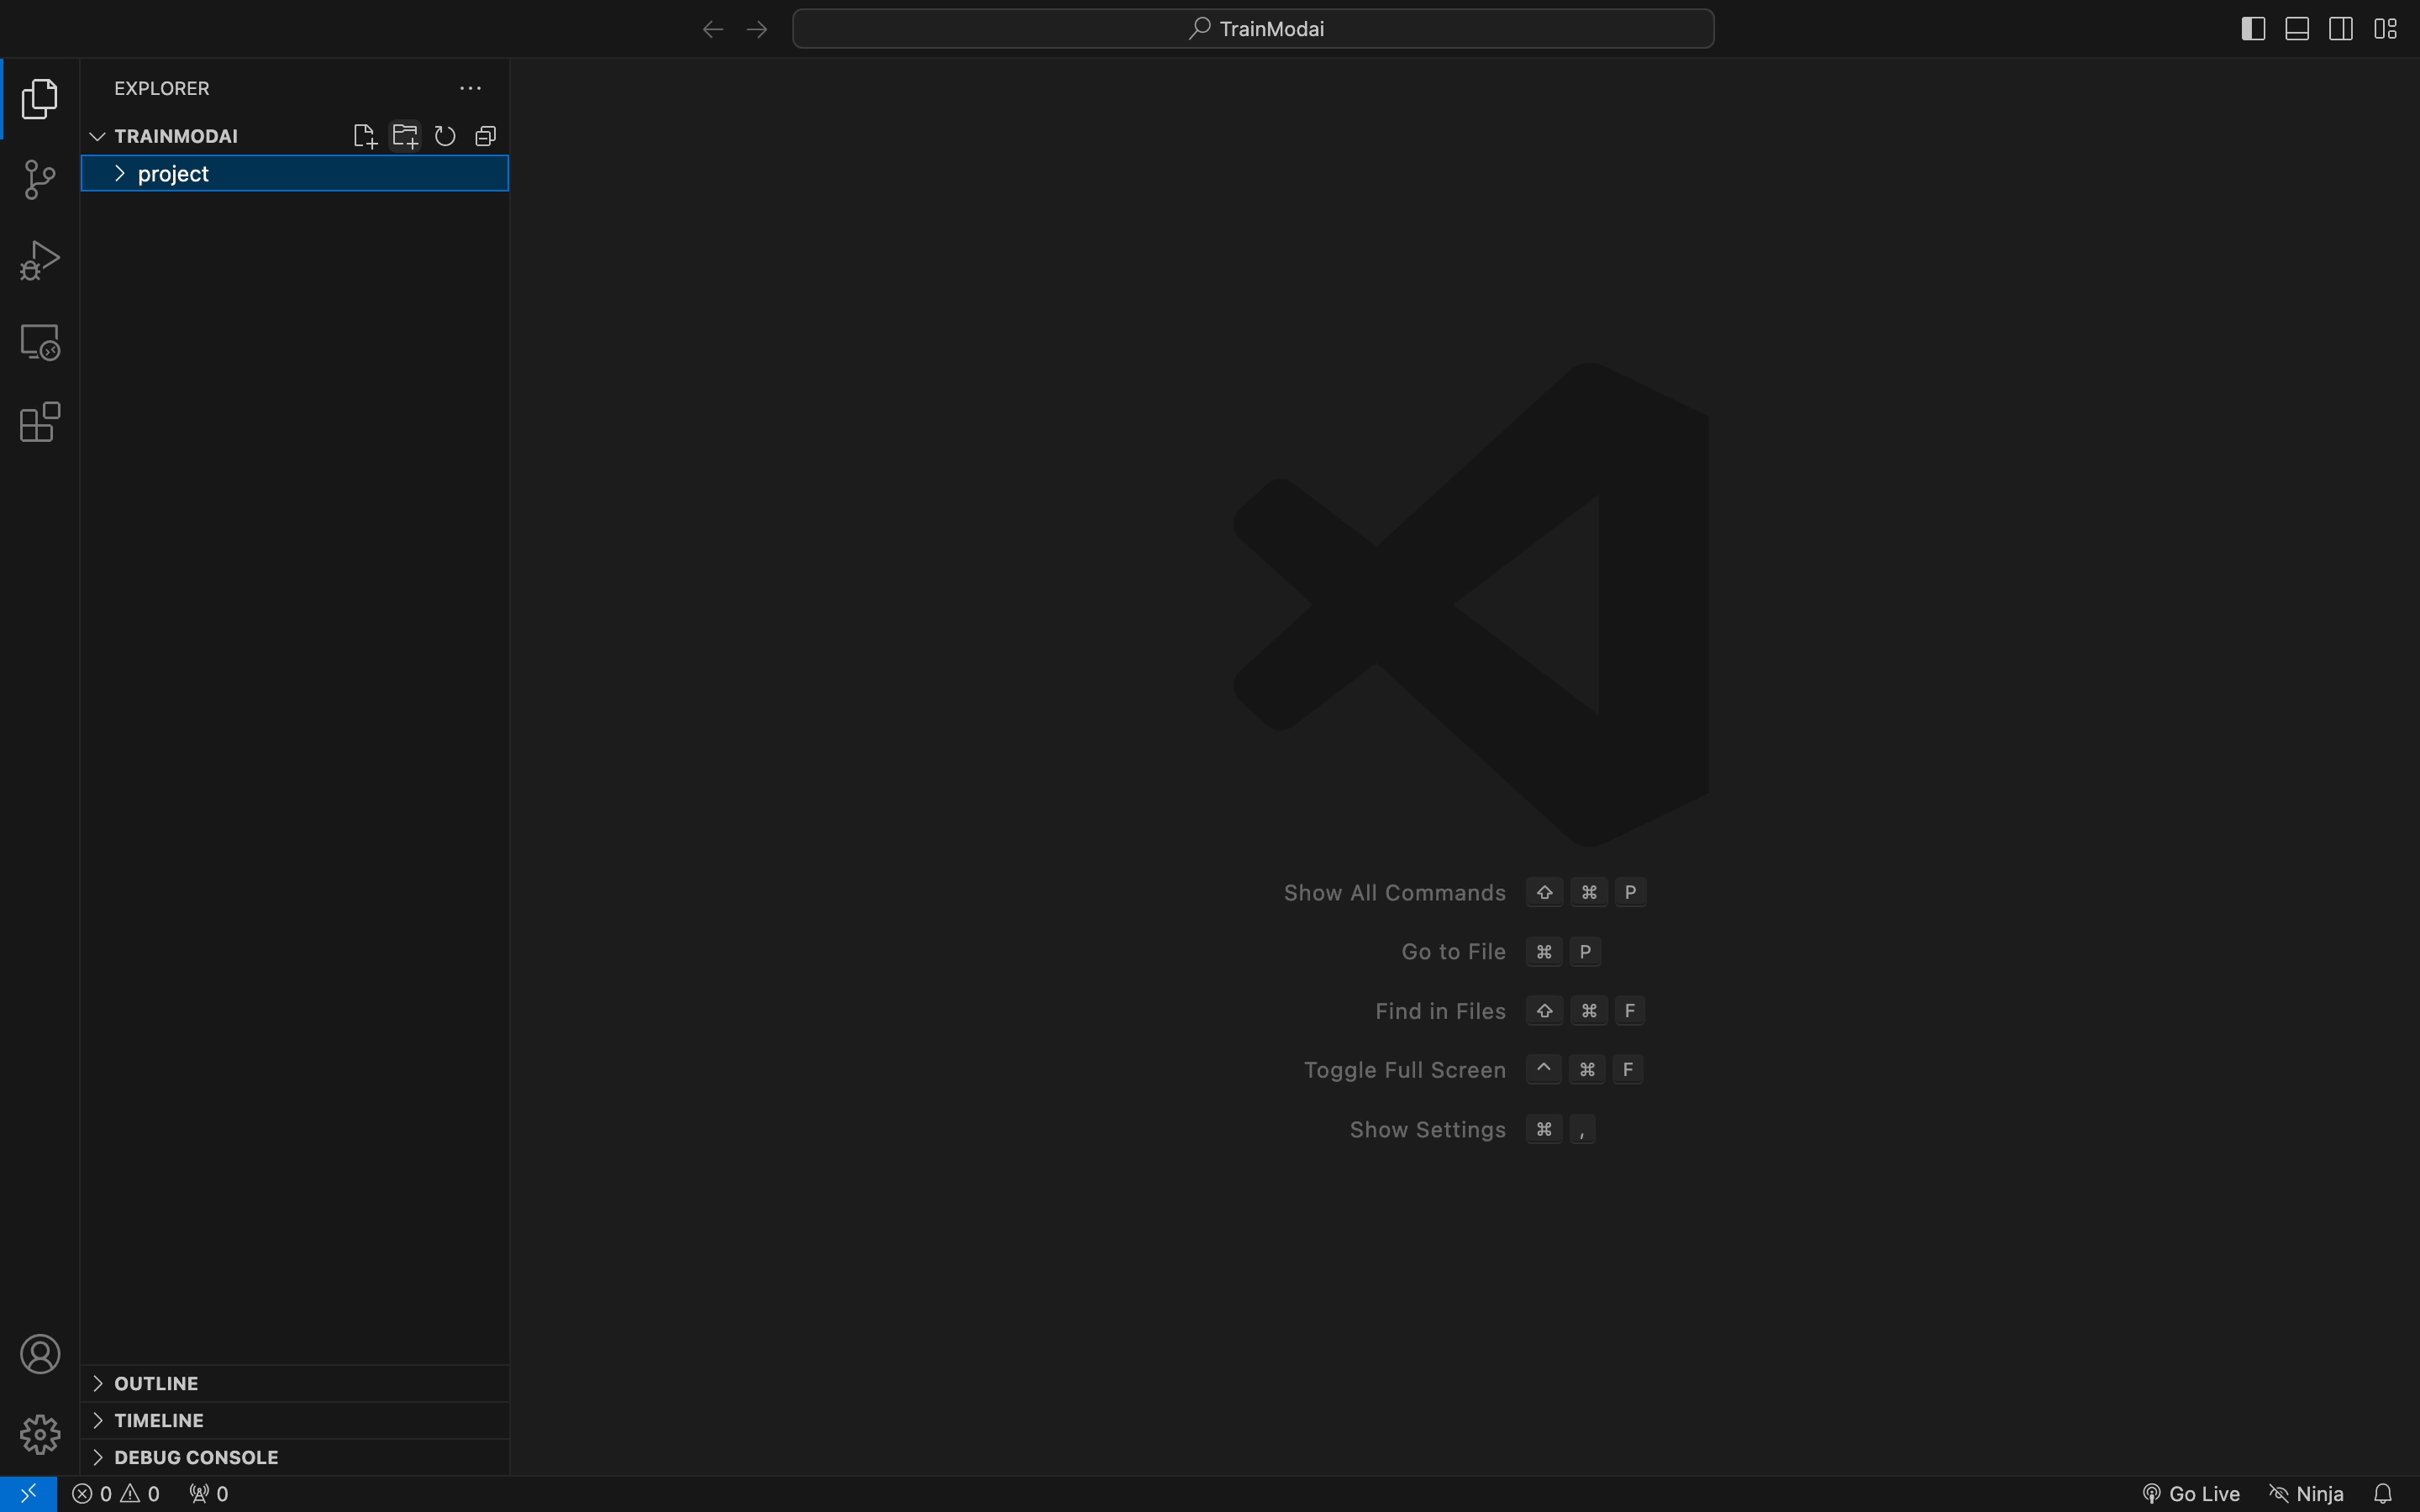  Describe the element at coordinates (44, 1352) in the screenshot. I see `profile` at that location.